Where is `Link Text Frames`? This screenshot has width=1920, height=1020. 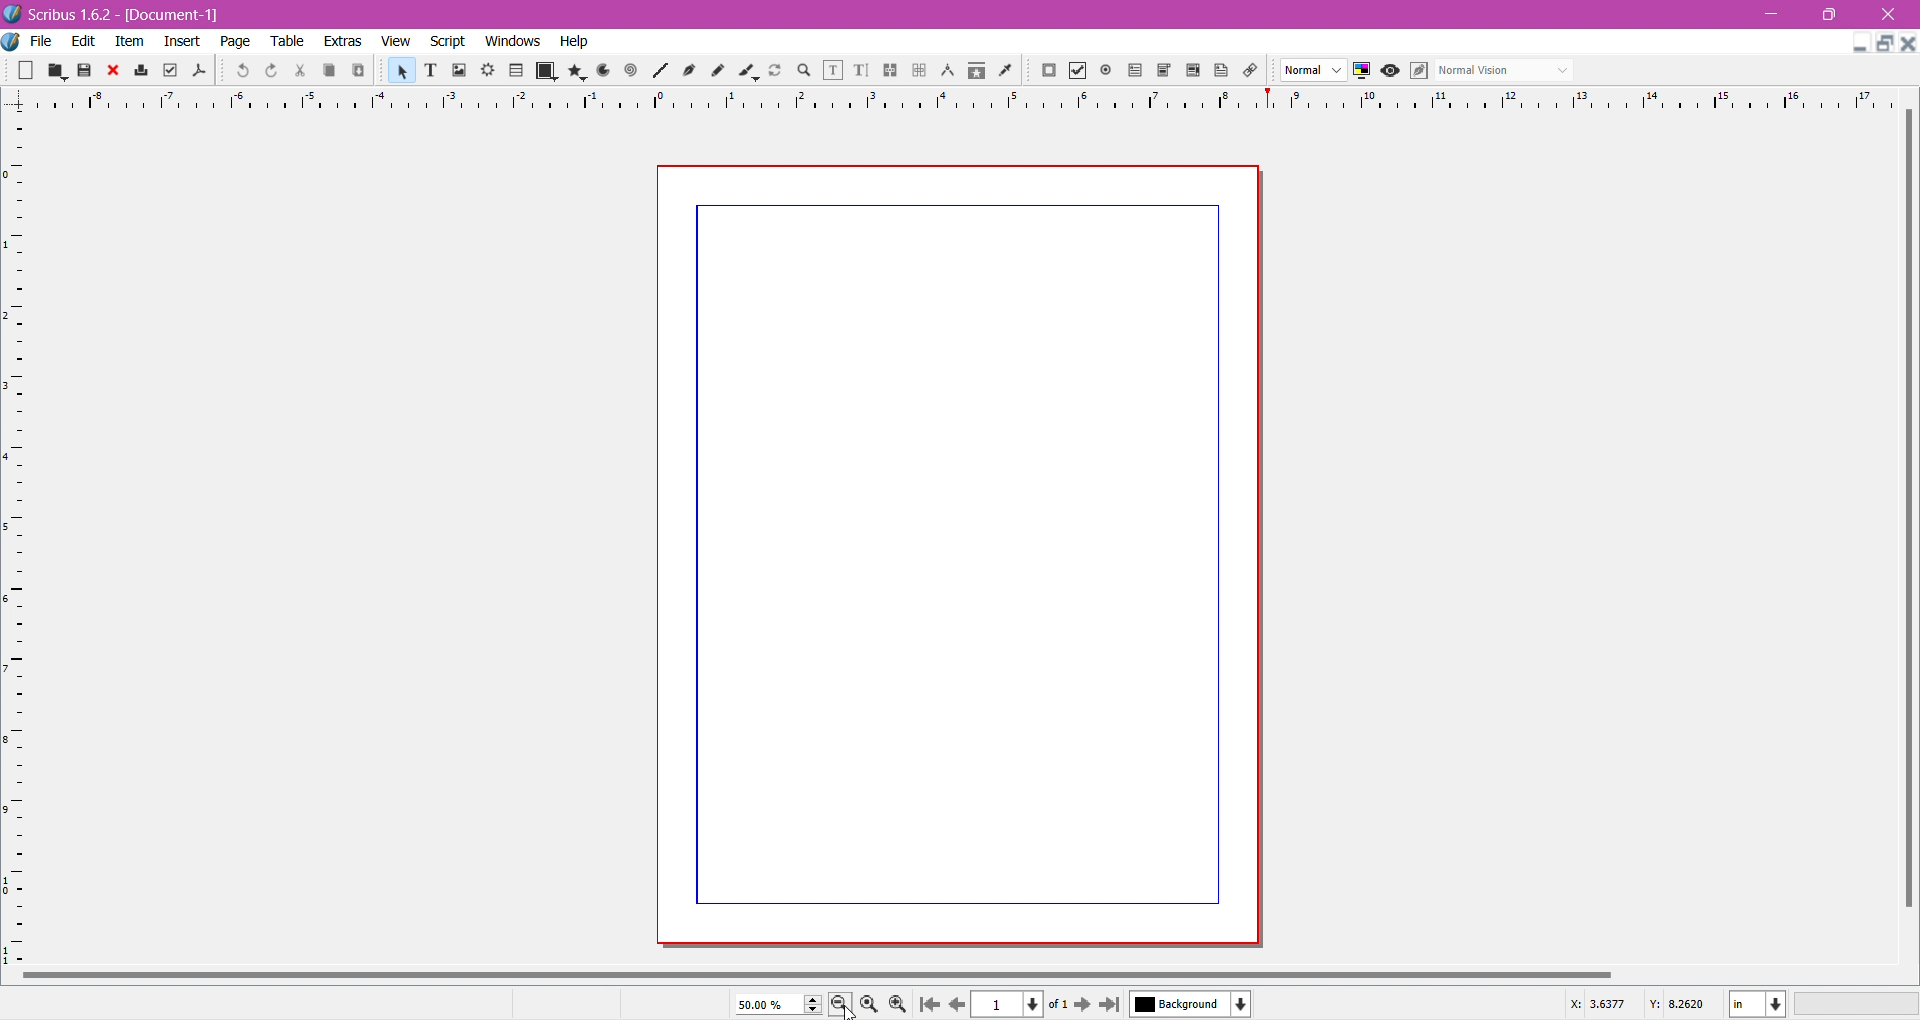
Link Text Frames is located at coordinates (889, 70).